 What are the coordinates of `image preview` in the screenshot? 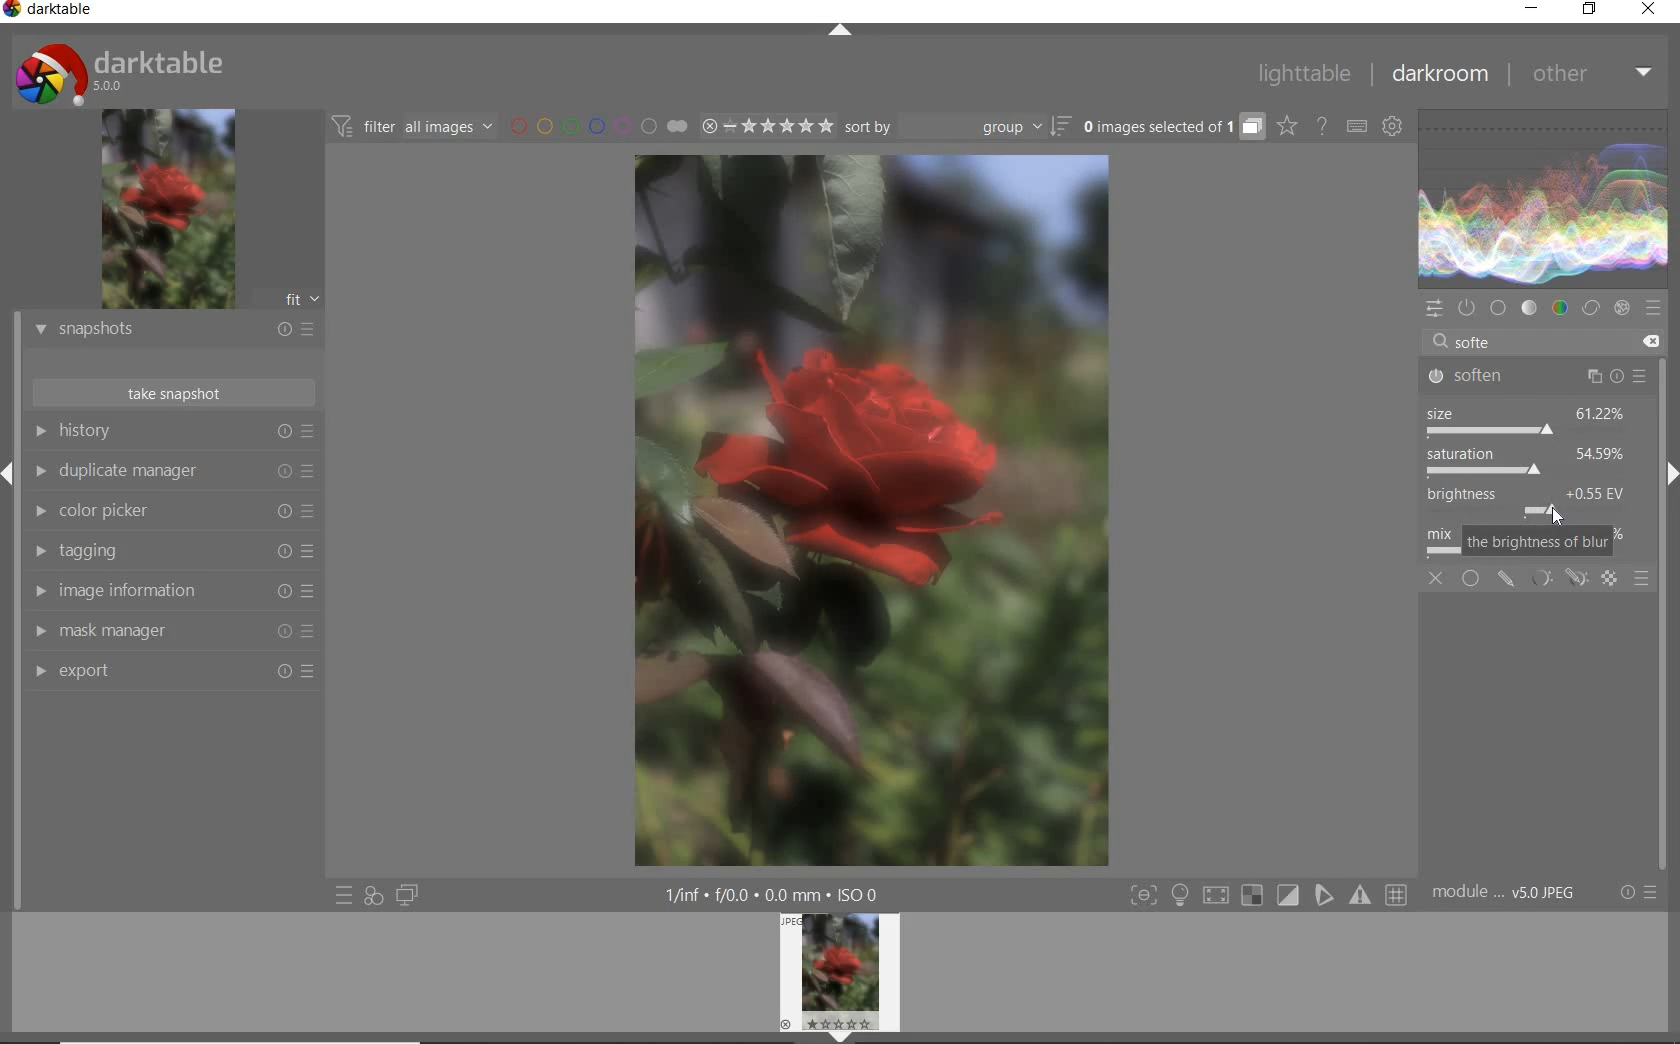 It's located at (167, 210).